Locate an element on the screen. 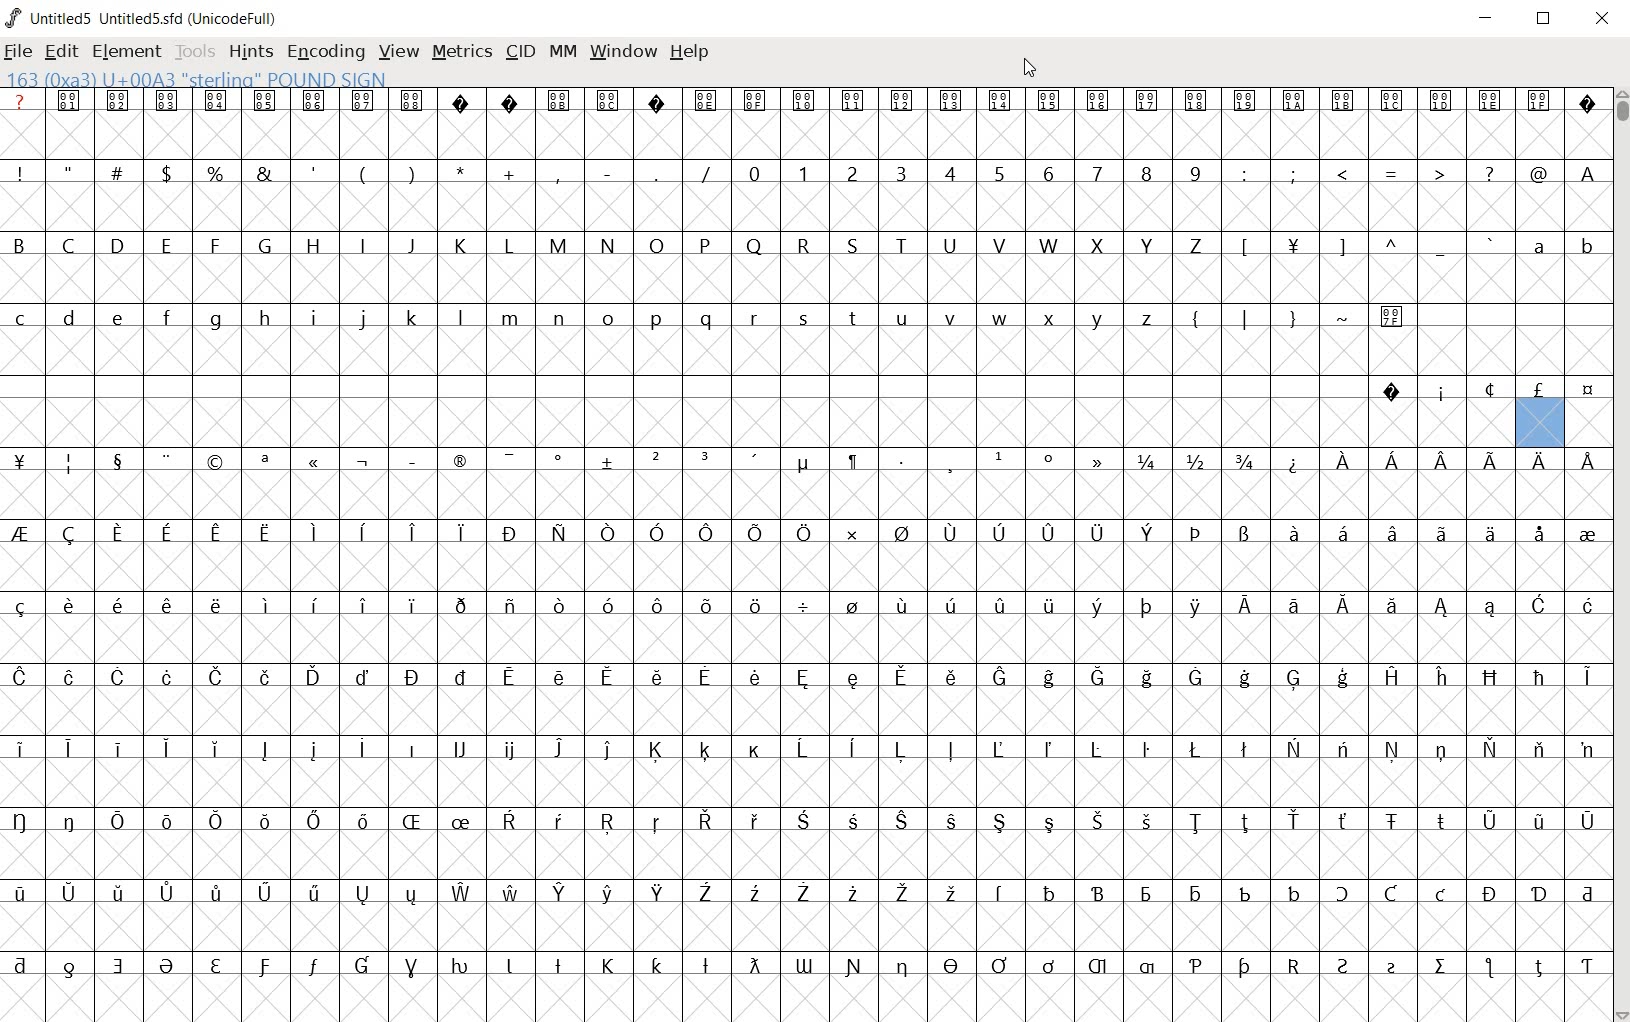 Image resolution: width=1630 pixels, height=1022 pixels. [ is located at coordinates (1242, 248).